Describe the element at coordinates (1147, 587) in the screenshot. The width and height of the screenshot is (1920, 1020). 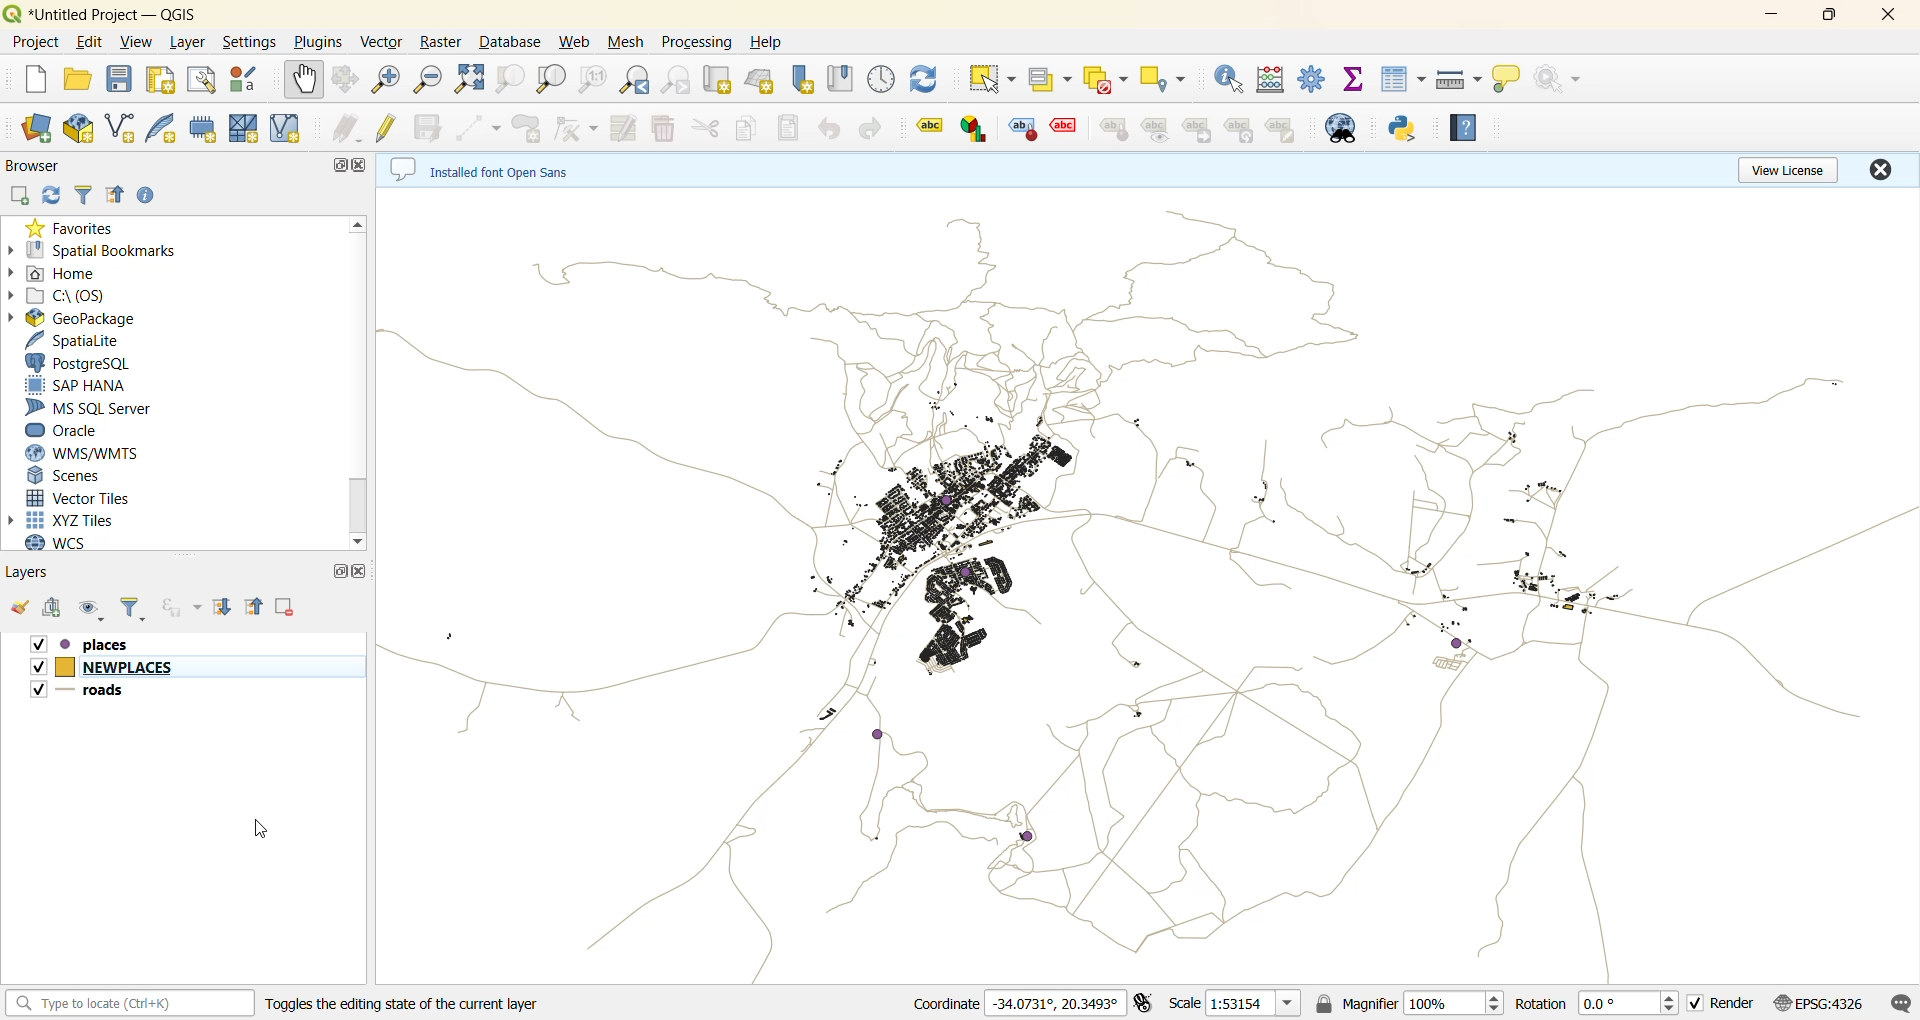
I see `layers` at that location.